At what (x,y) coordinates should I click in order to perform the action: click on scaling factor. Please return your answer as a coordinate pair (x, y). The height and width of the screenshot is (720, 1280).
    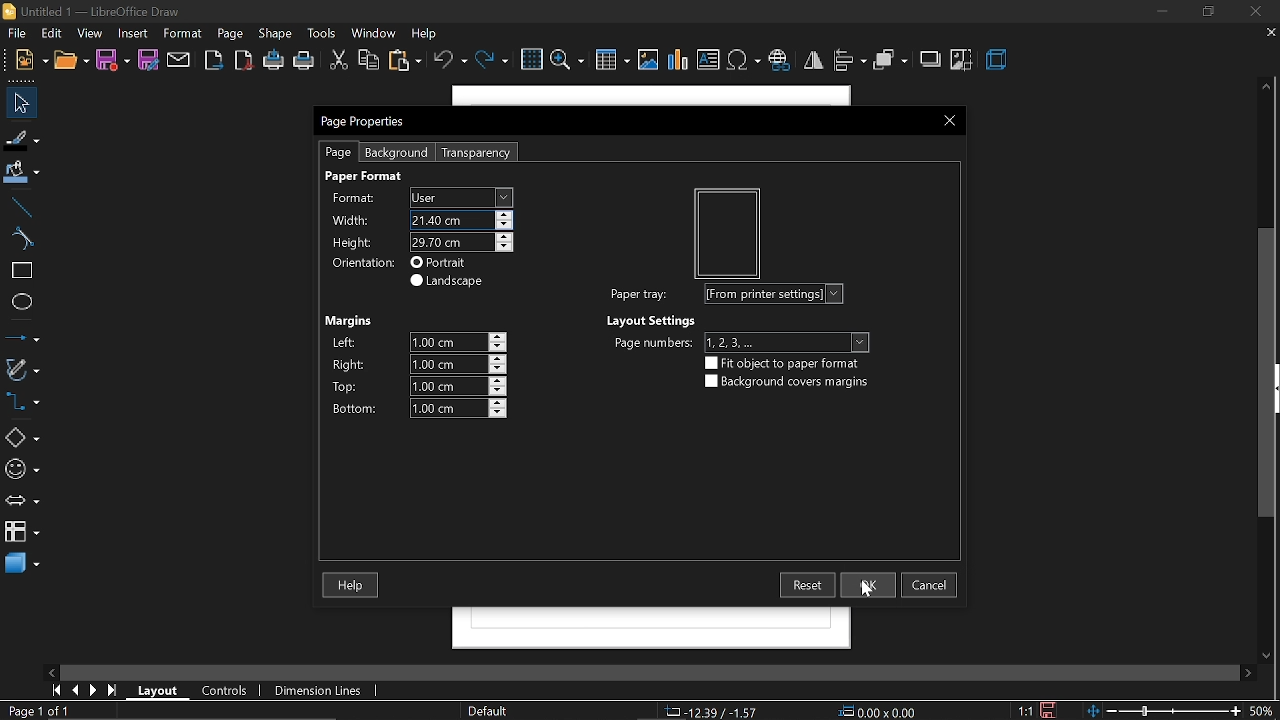
    Looking at the image, I should click on (1025, 711).